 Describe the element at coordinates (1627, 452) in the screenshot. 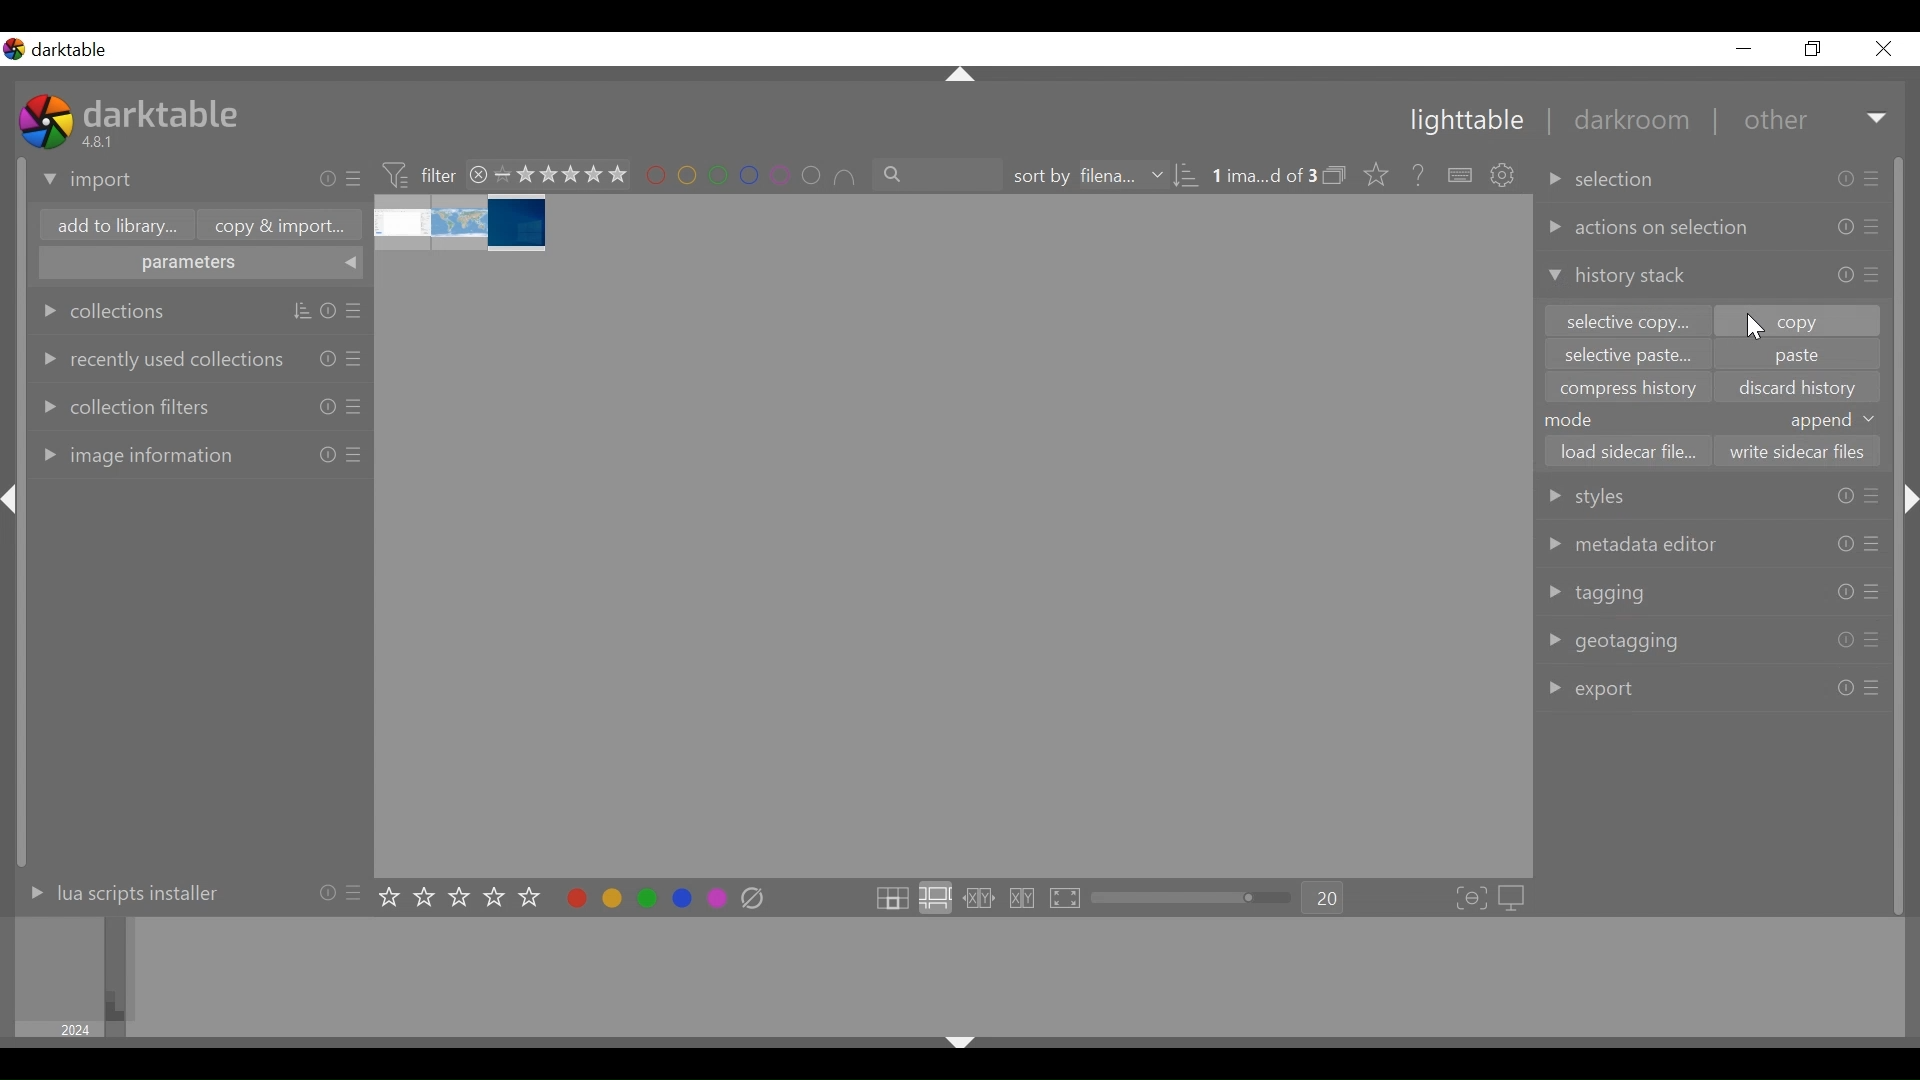

I see `load sidebar file` at that location.